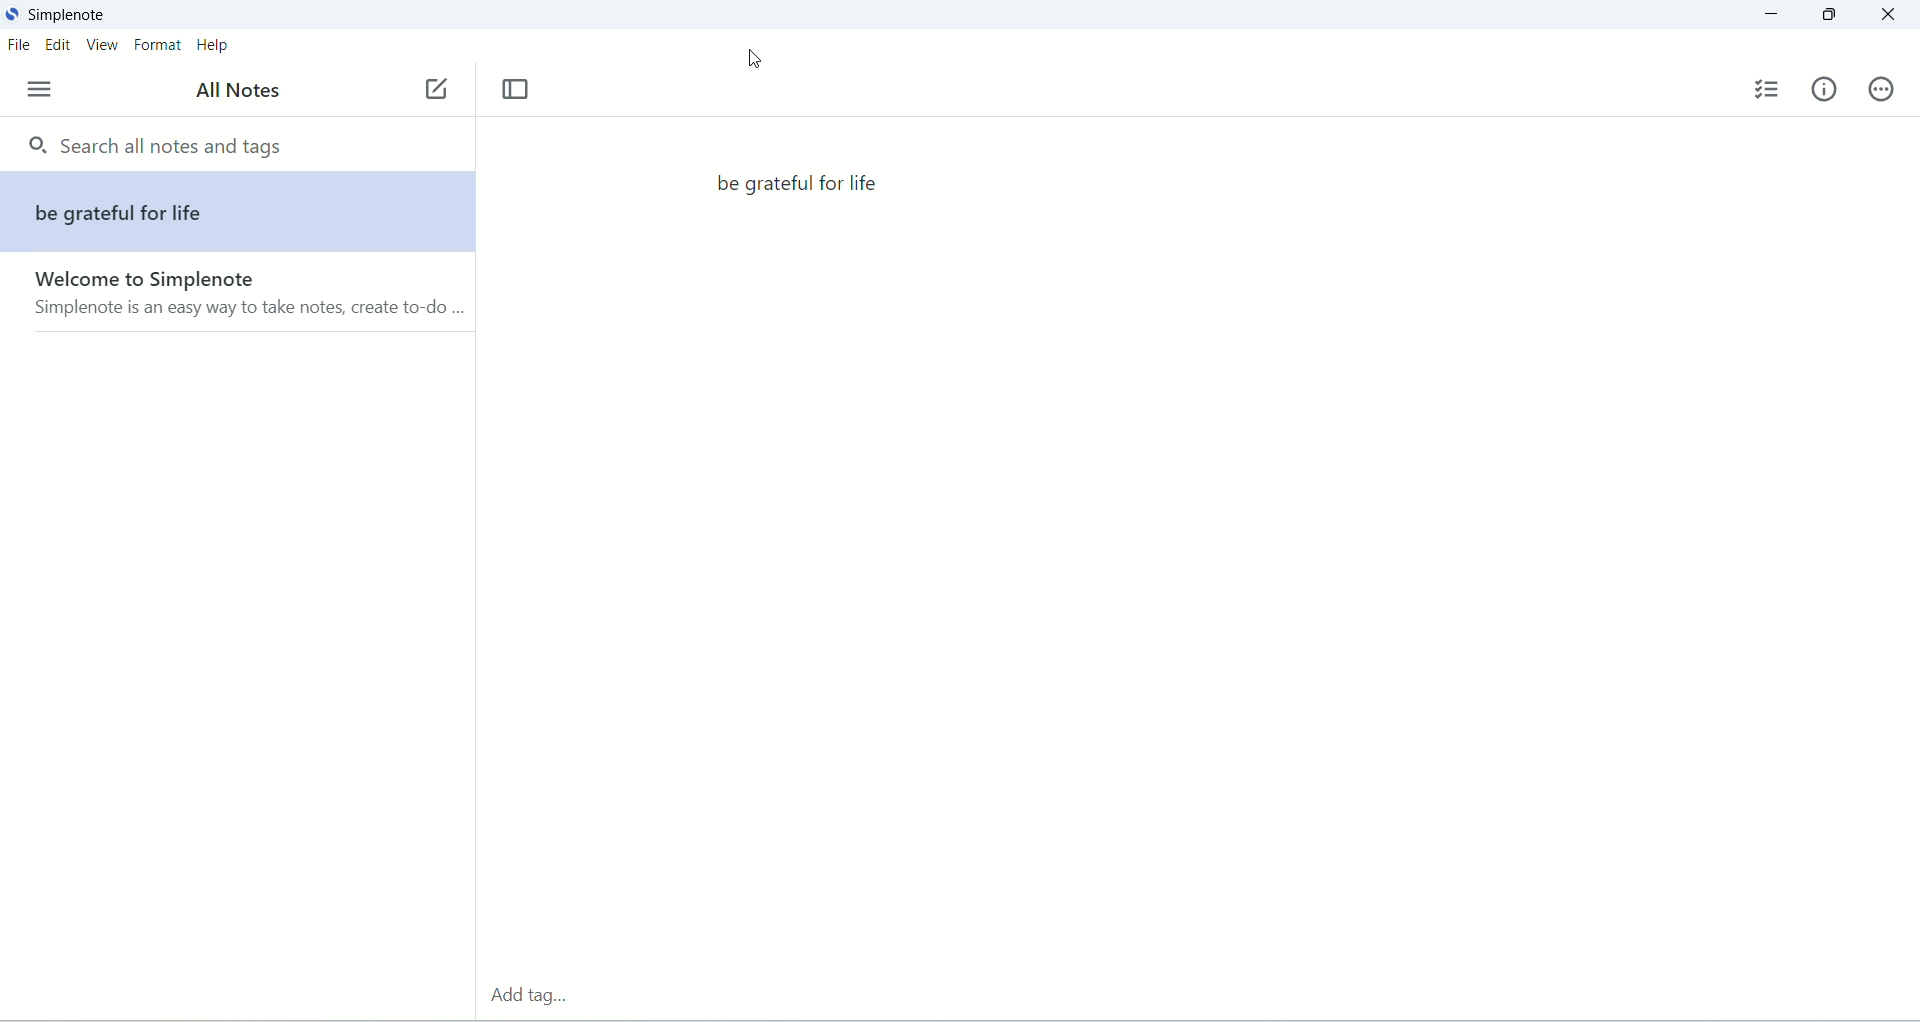 The width and height of the screenshot is (1920, 1022). I want to click on view, so click(101, 46).